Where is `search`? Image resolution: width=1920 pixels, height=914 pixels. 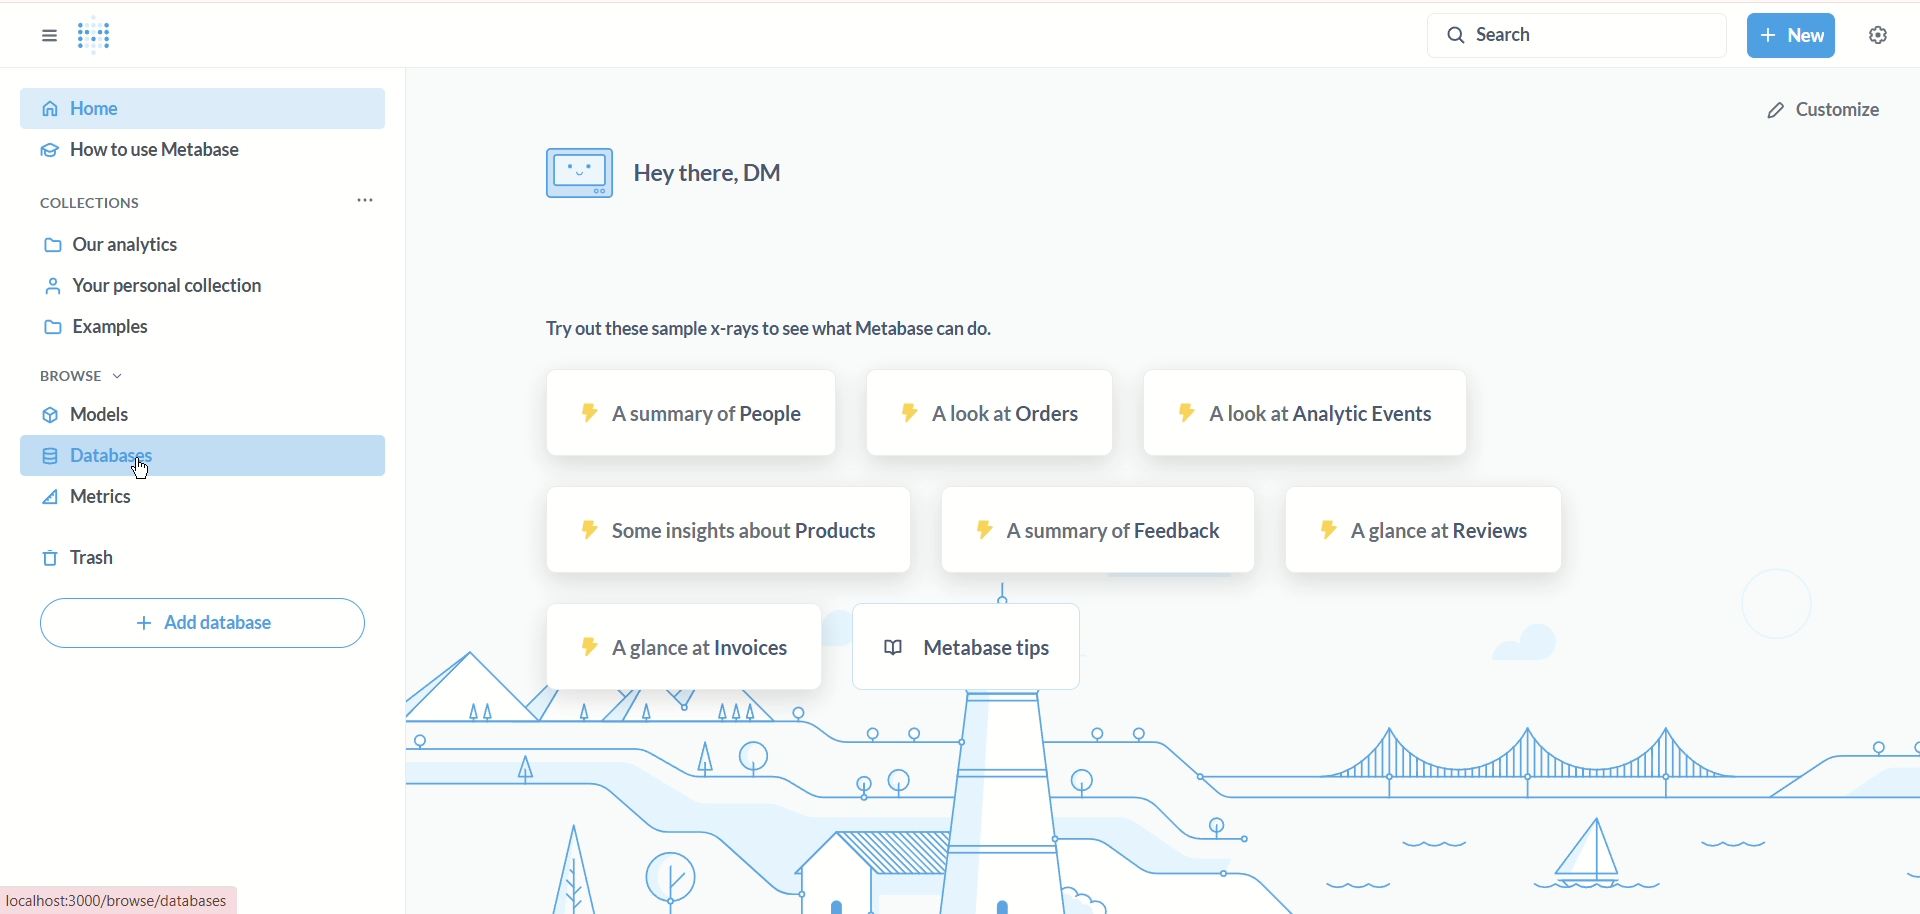 search is located at coordinates (1574, 38).